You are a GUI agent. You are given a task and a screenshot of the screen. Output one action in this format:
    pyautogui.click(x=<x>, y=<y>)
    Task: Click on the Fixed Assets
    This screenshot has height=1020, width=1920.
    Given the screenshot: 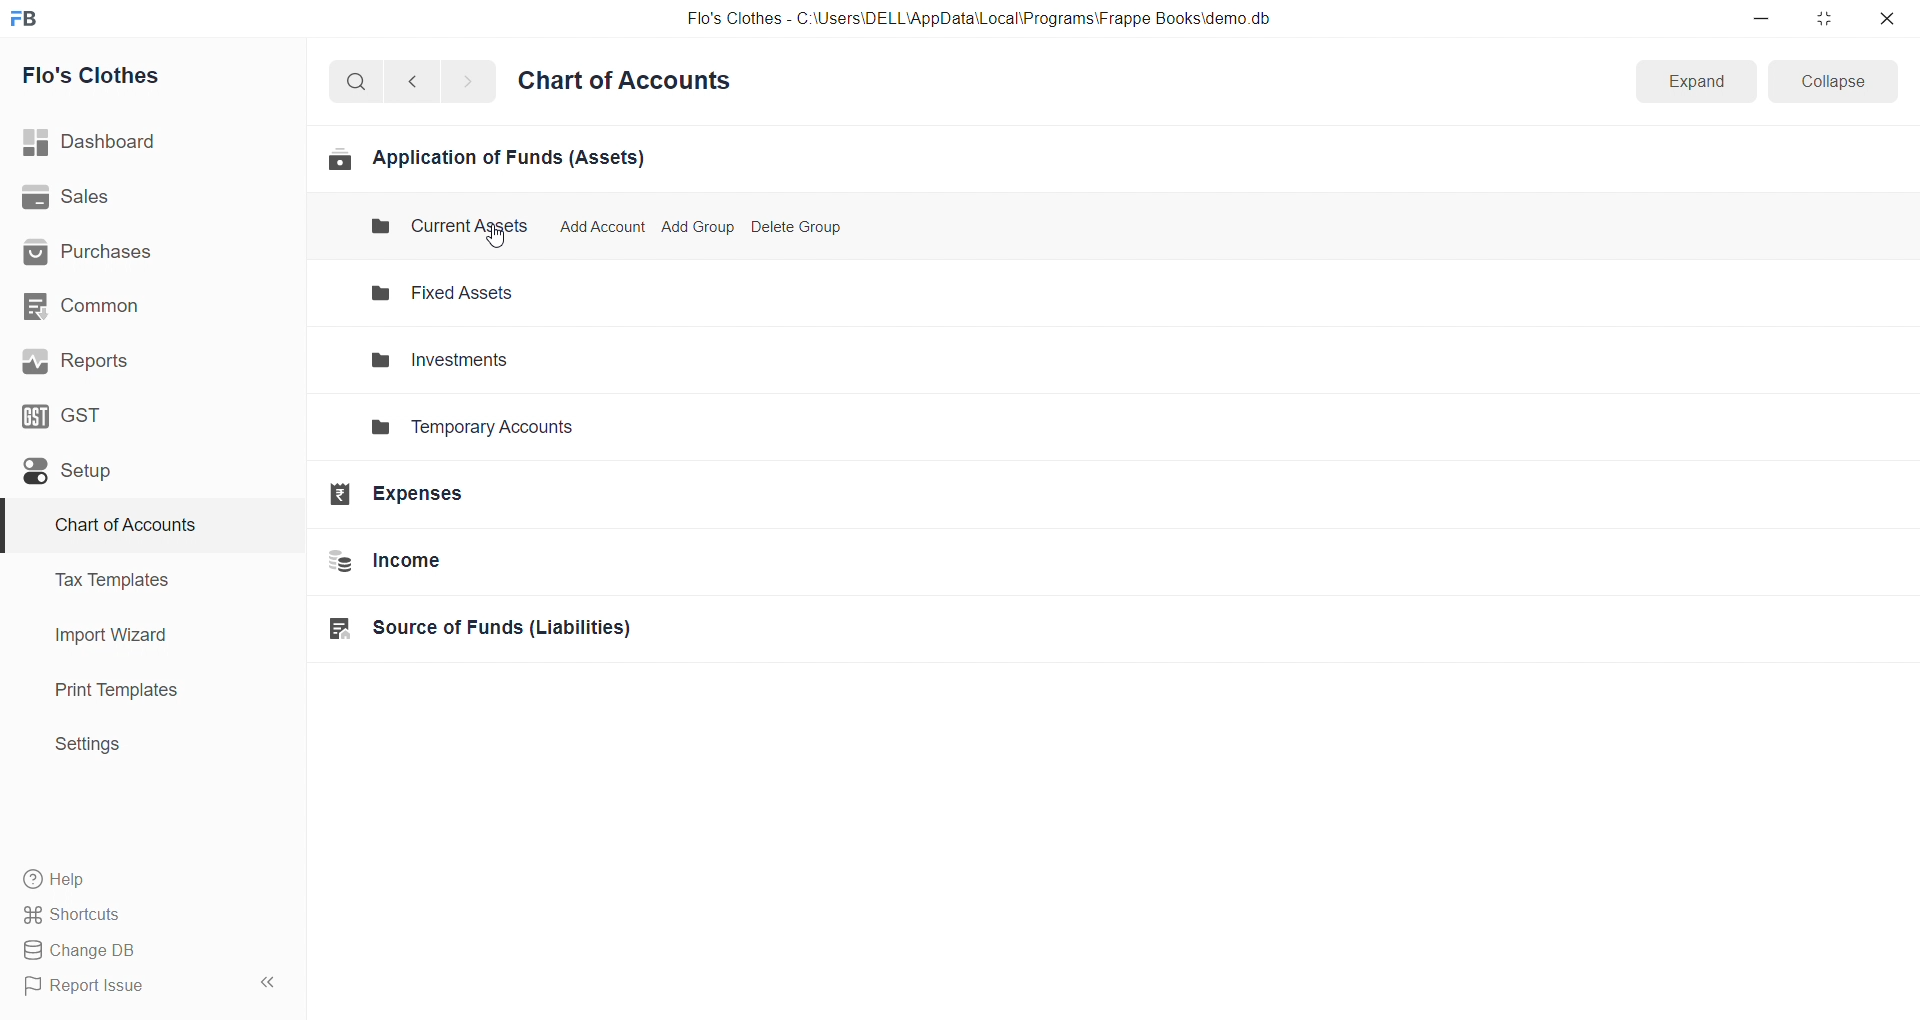 What is the action you would take?
    pyautogui.click(x=460, y=297)
    